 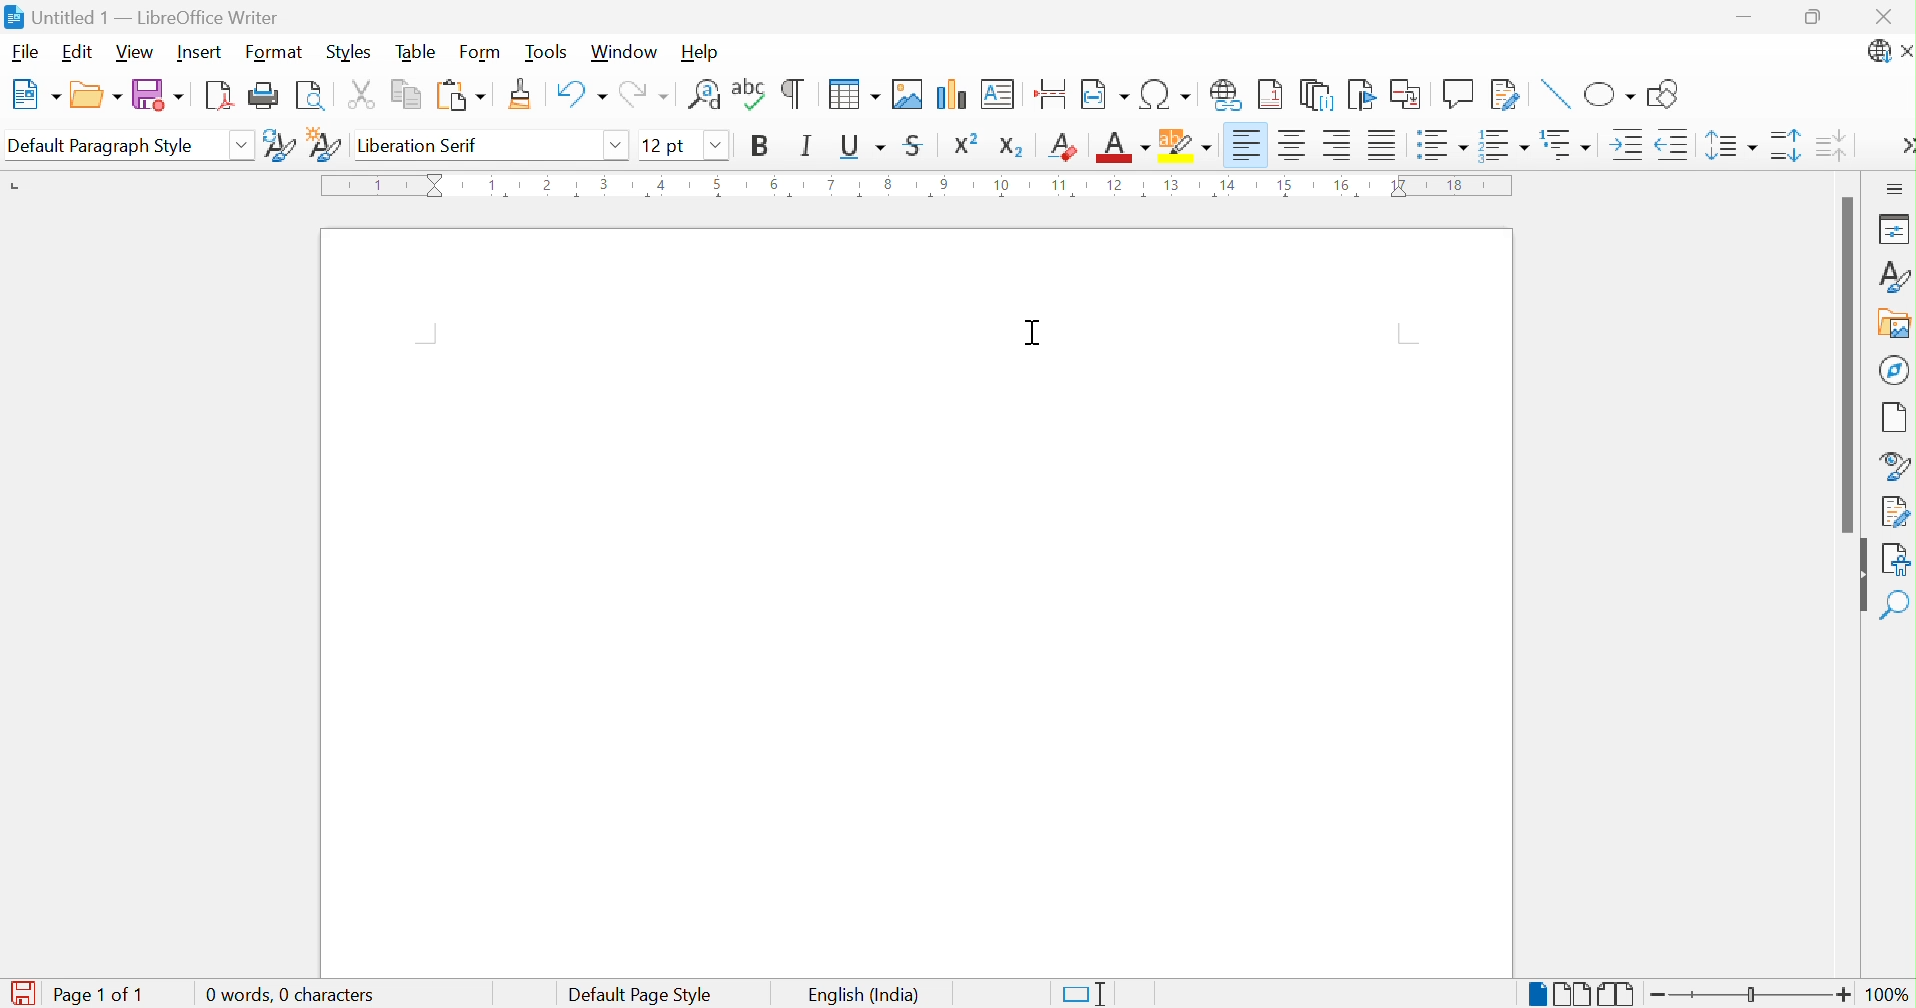 I want to click on File, so click(x=24, y=53).